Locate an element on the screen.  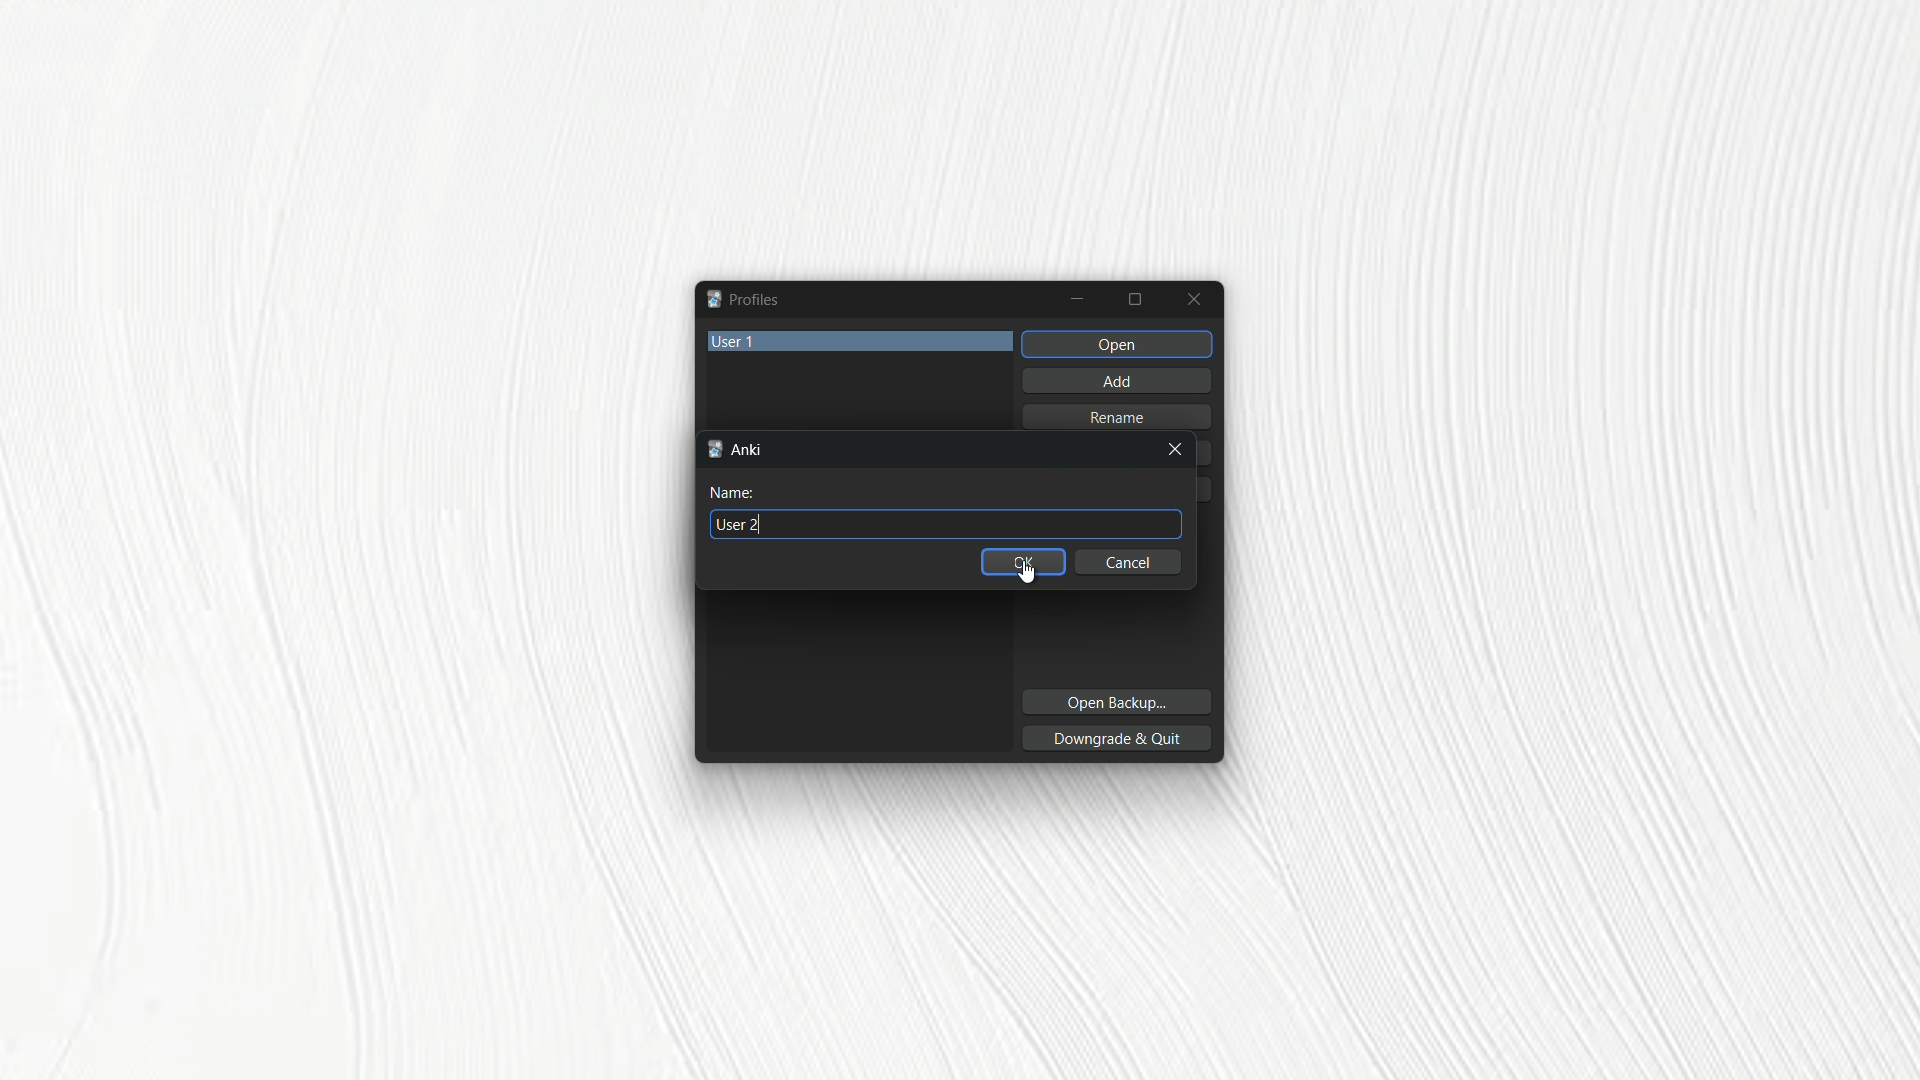
open is located at coordinates (1117, 343).